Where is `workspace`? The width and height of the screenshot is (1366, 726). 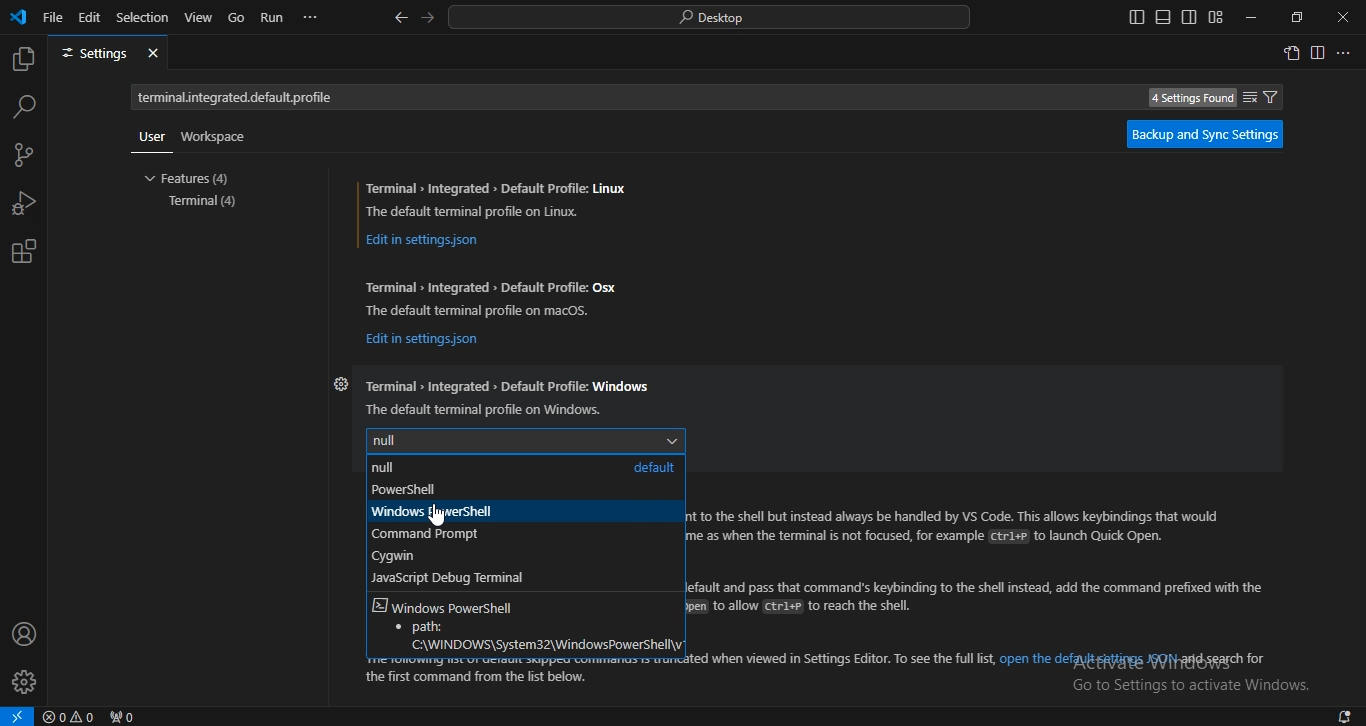 workspace is located at coordinates (218, 135).